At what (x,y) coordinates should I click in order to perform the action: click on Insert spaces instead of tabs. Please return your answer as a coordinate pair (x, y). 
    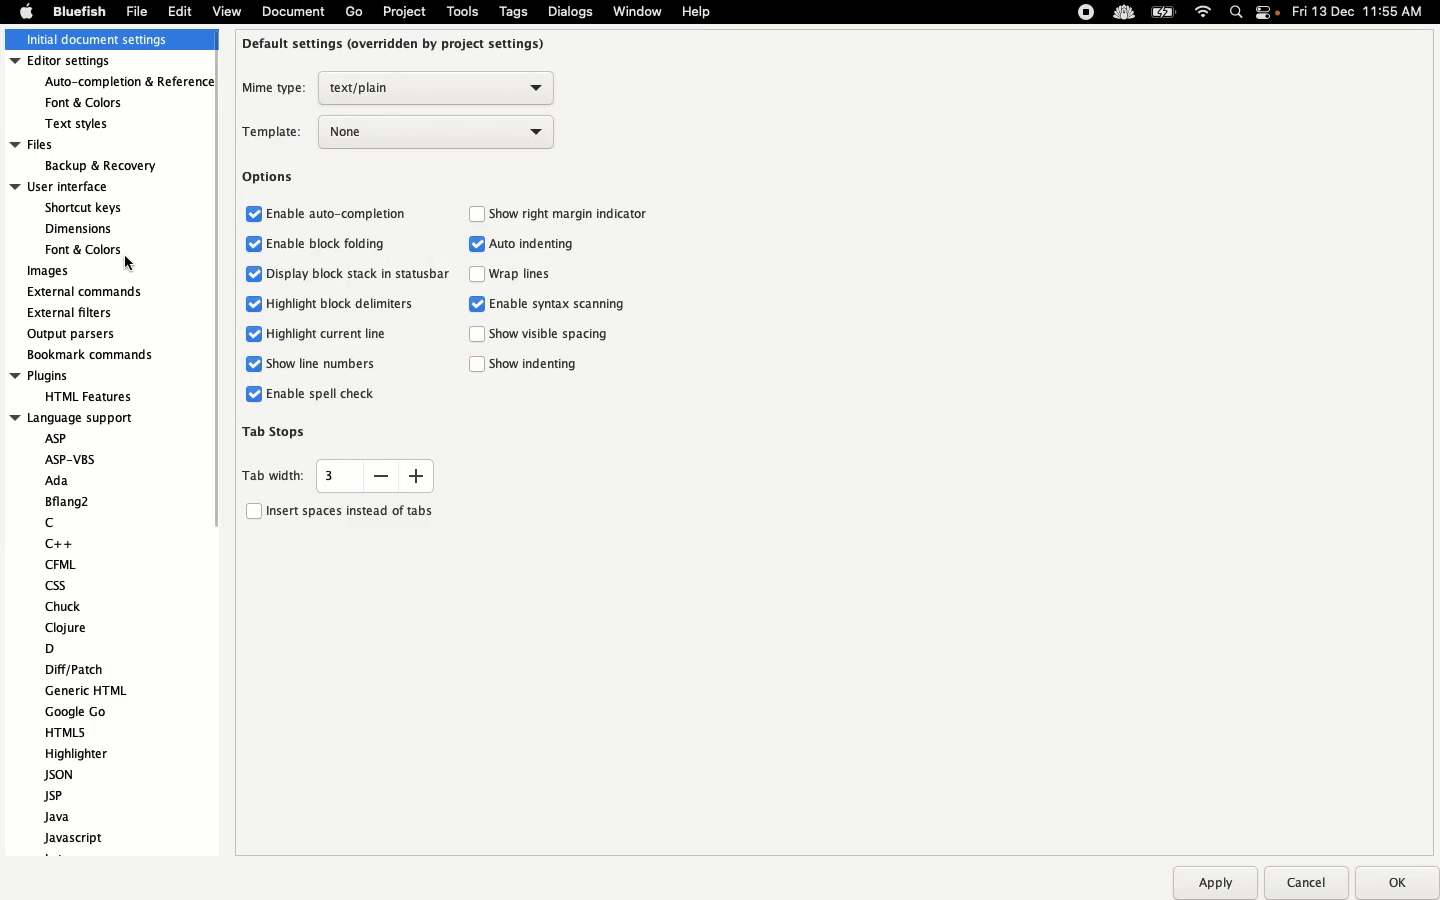
    Looking at the image, I should click on (339, 509).